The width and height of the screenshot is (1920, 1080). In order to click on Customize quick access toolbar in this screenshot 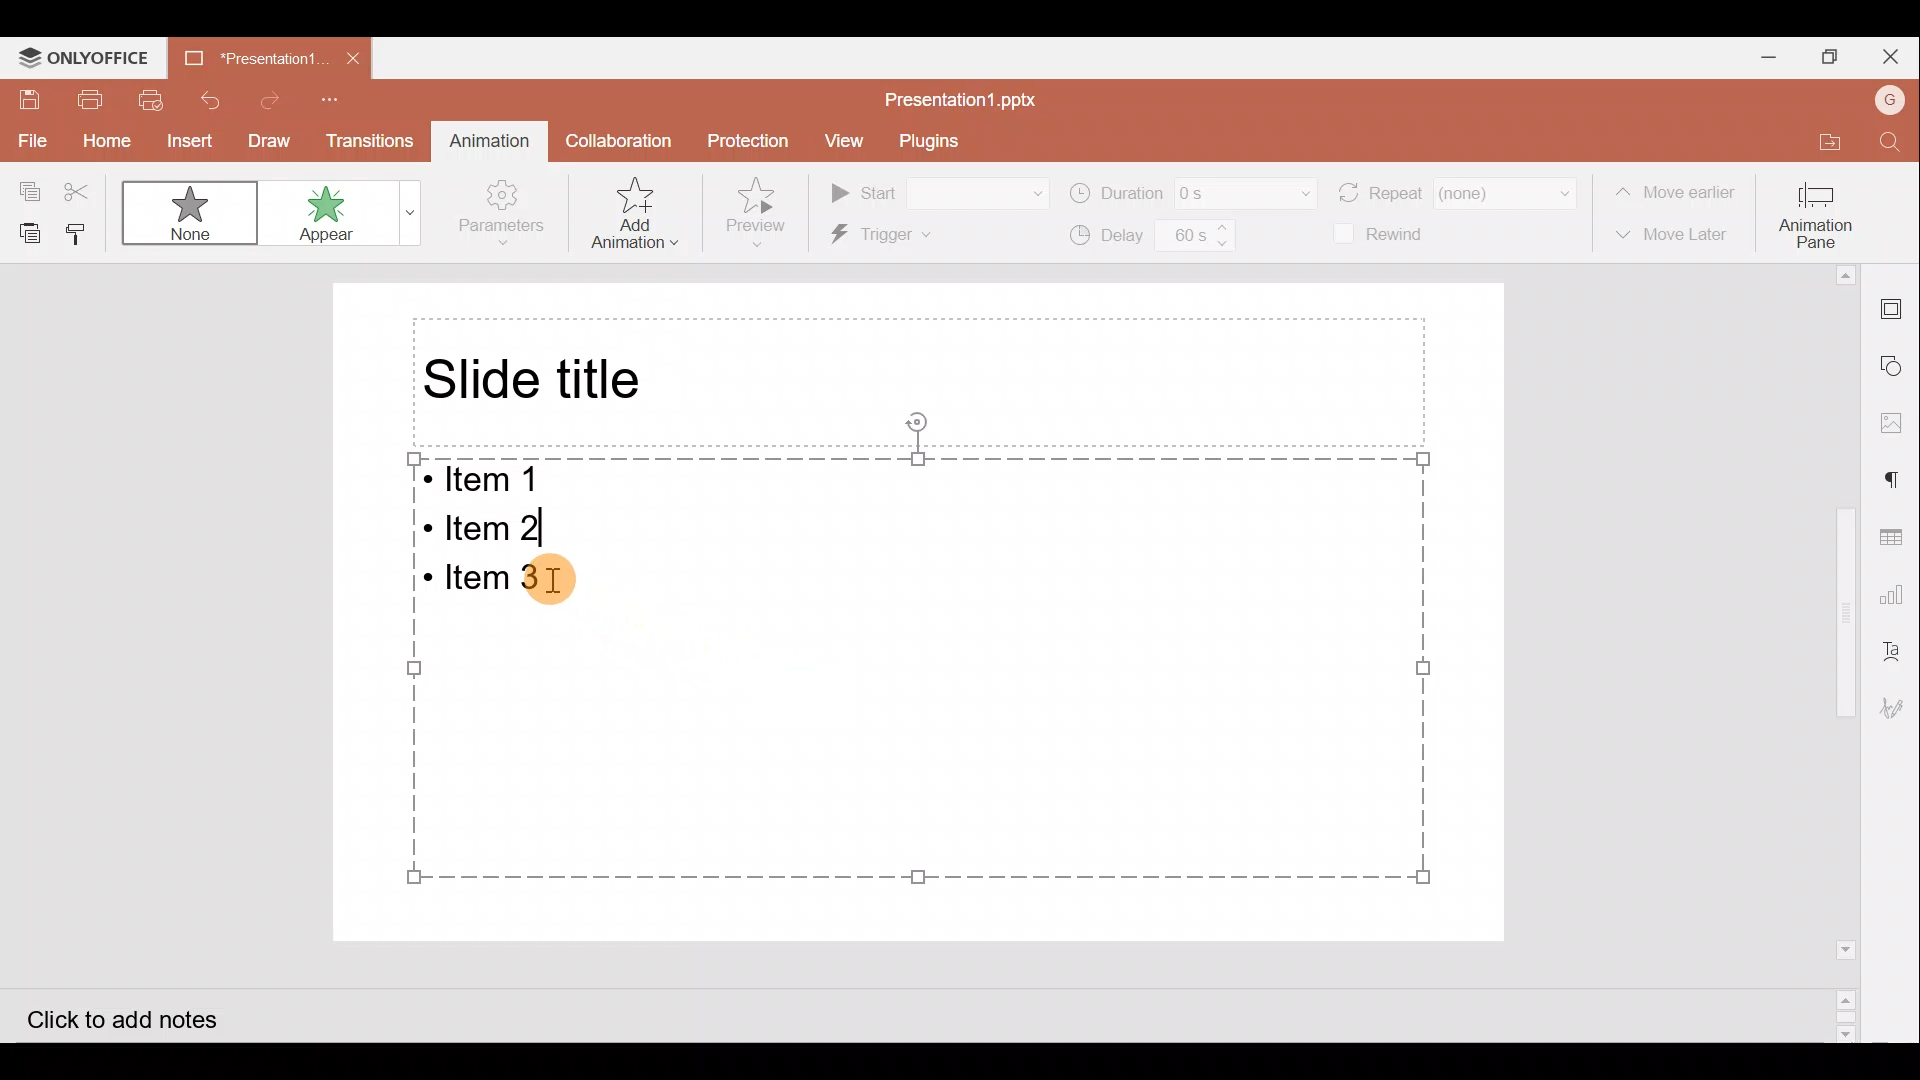, I will do `click(342, 98)`.